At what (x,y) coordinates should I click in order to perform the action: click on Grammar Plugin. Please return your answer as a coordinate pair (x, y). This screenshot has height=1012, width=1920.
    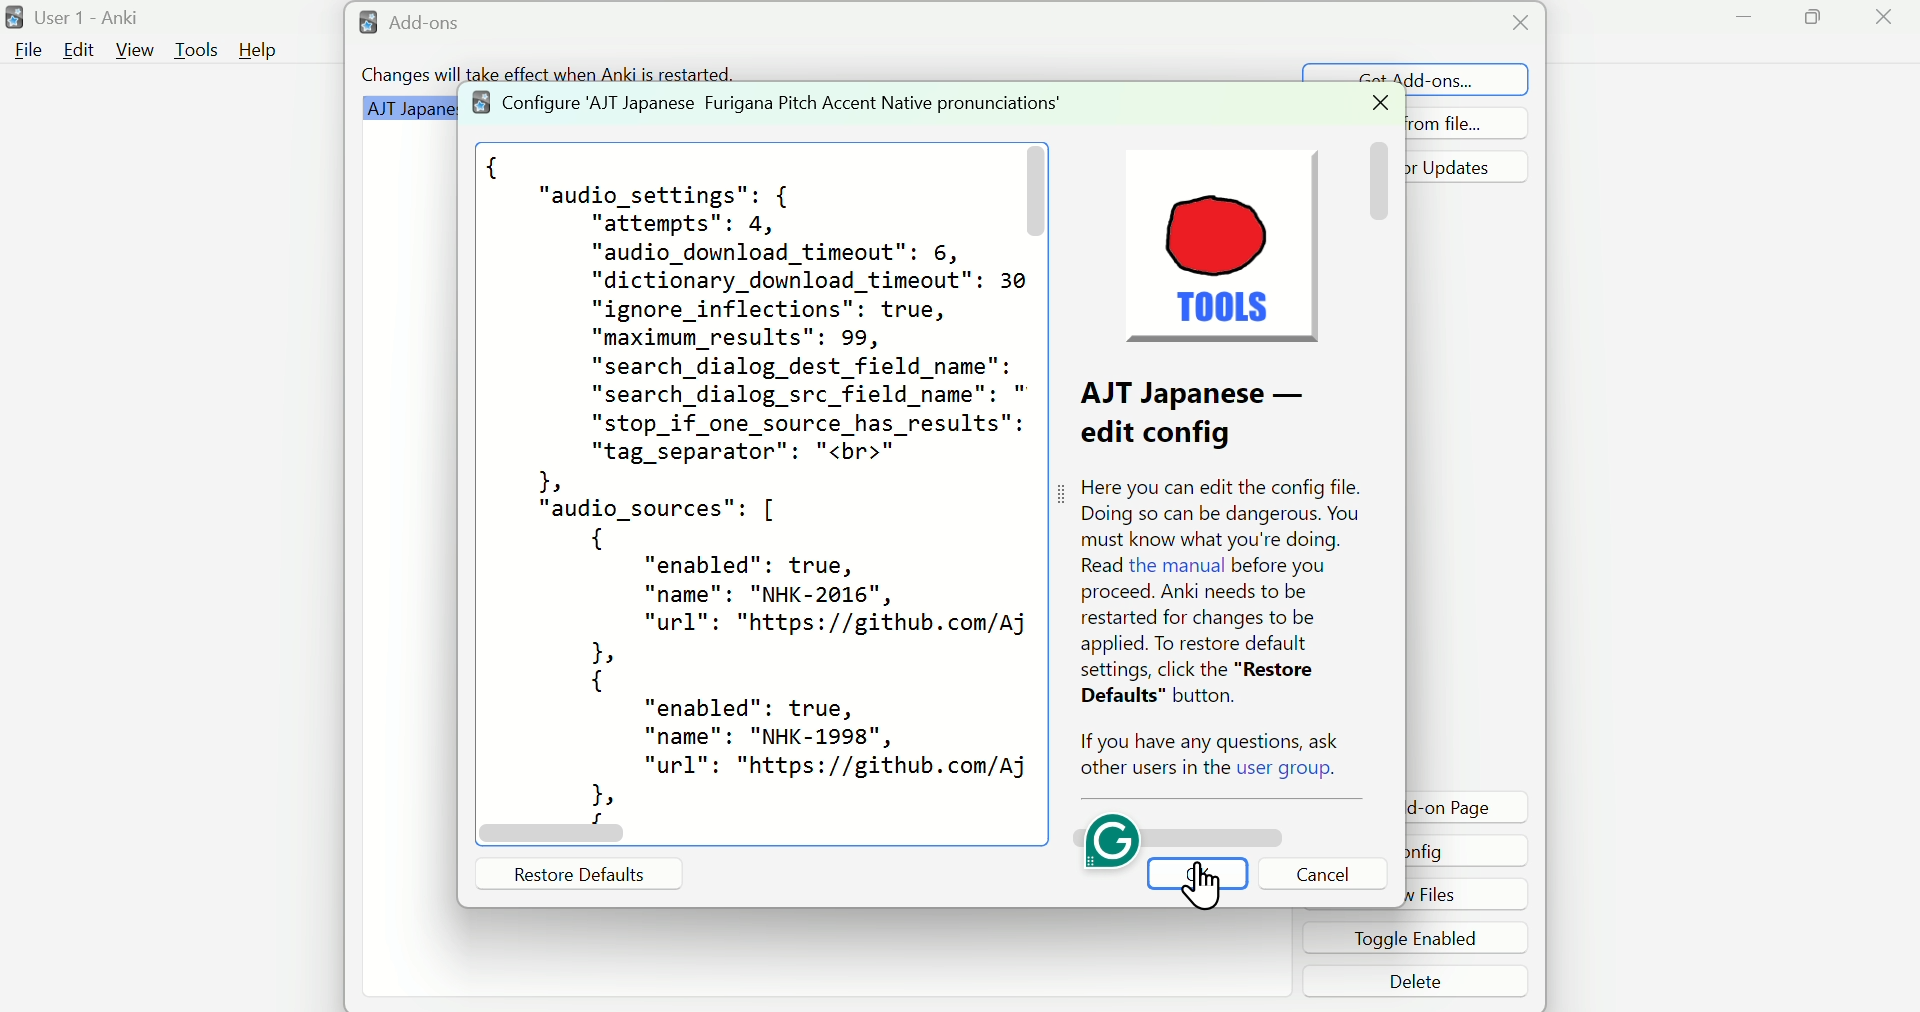
    Looking at the image, I should click on (889, 104).